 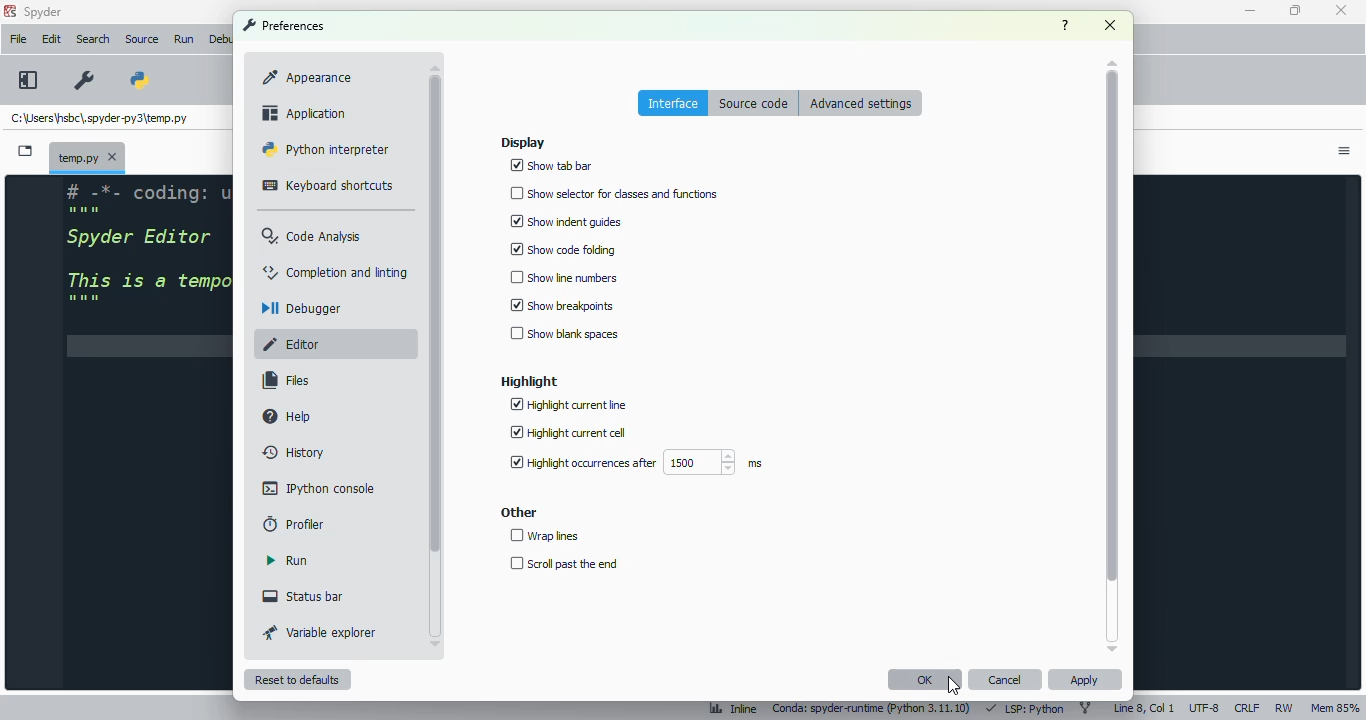 What do you see at coordinates (755, 103) in the screenshot?
I see `source code` at bounding box center [755, 103].